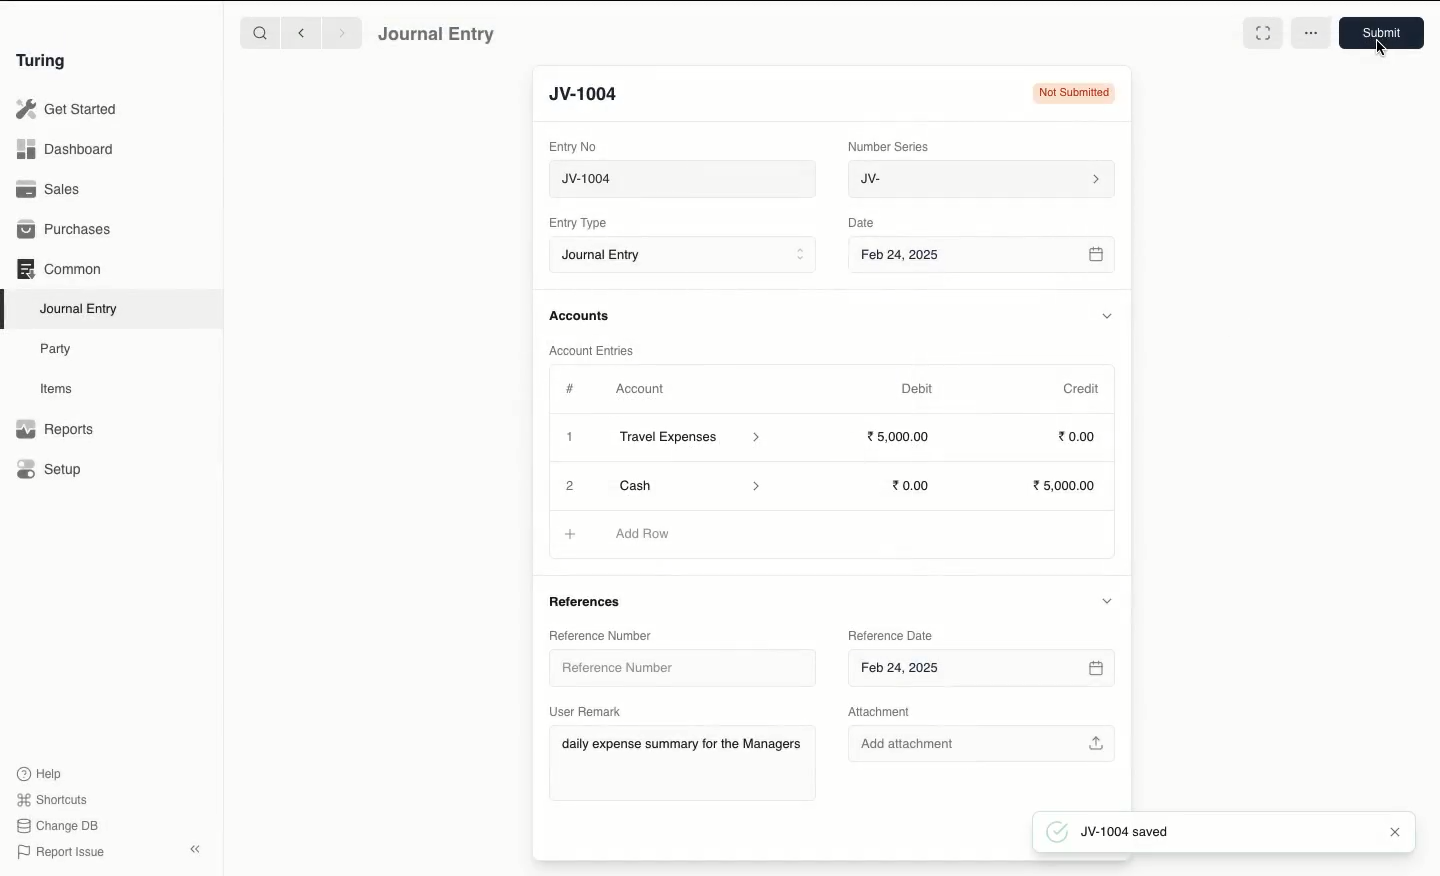  What do you see at coordinates (890, 637) in the screenshot?
I see `Reference Date` at bounding box center [890, 637].